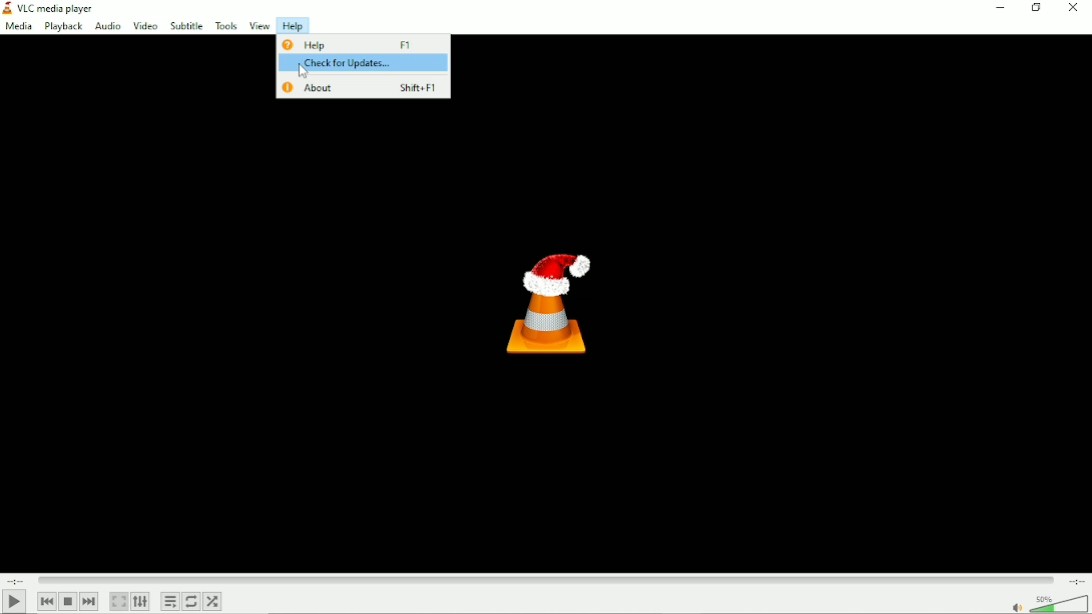 This screenshot has height=614, width=1092. I want to click on Playback, so click(63, 27).